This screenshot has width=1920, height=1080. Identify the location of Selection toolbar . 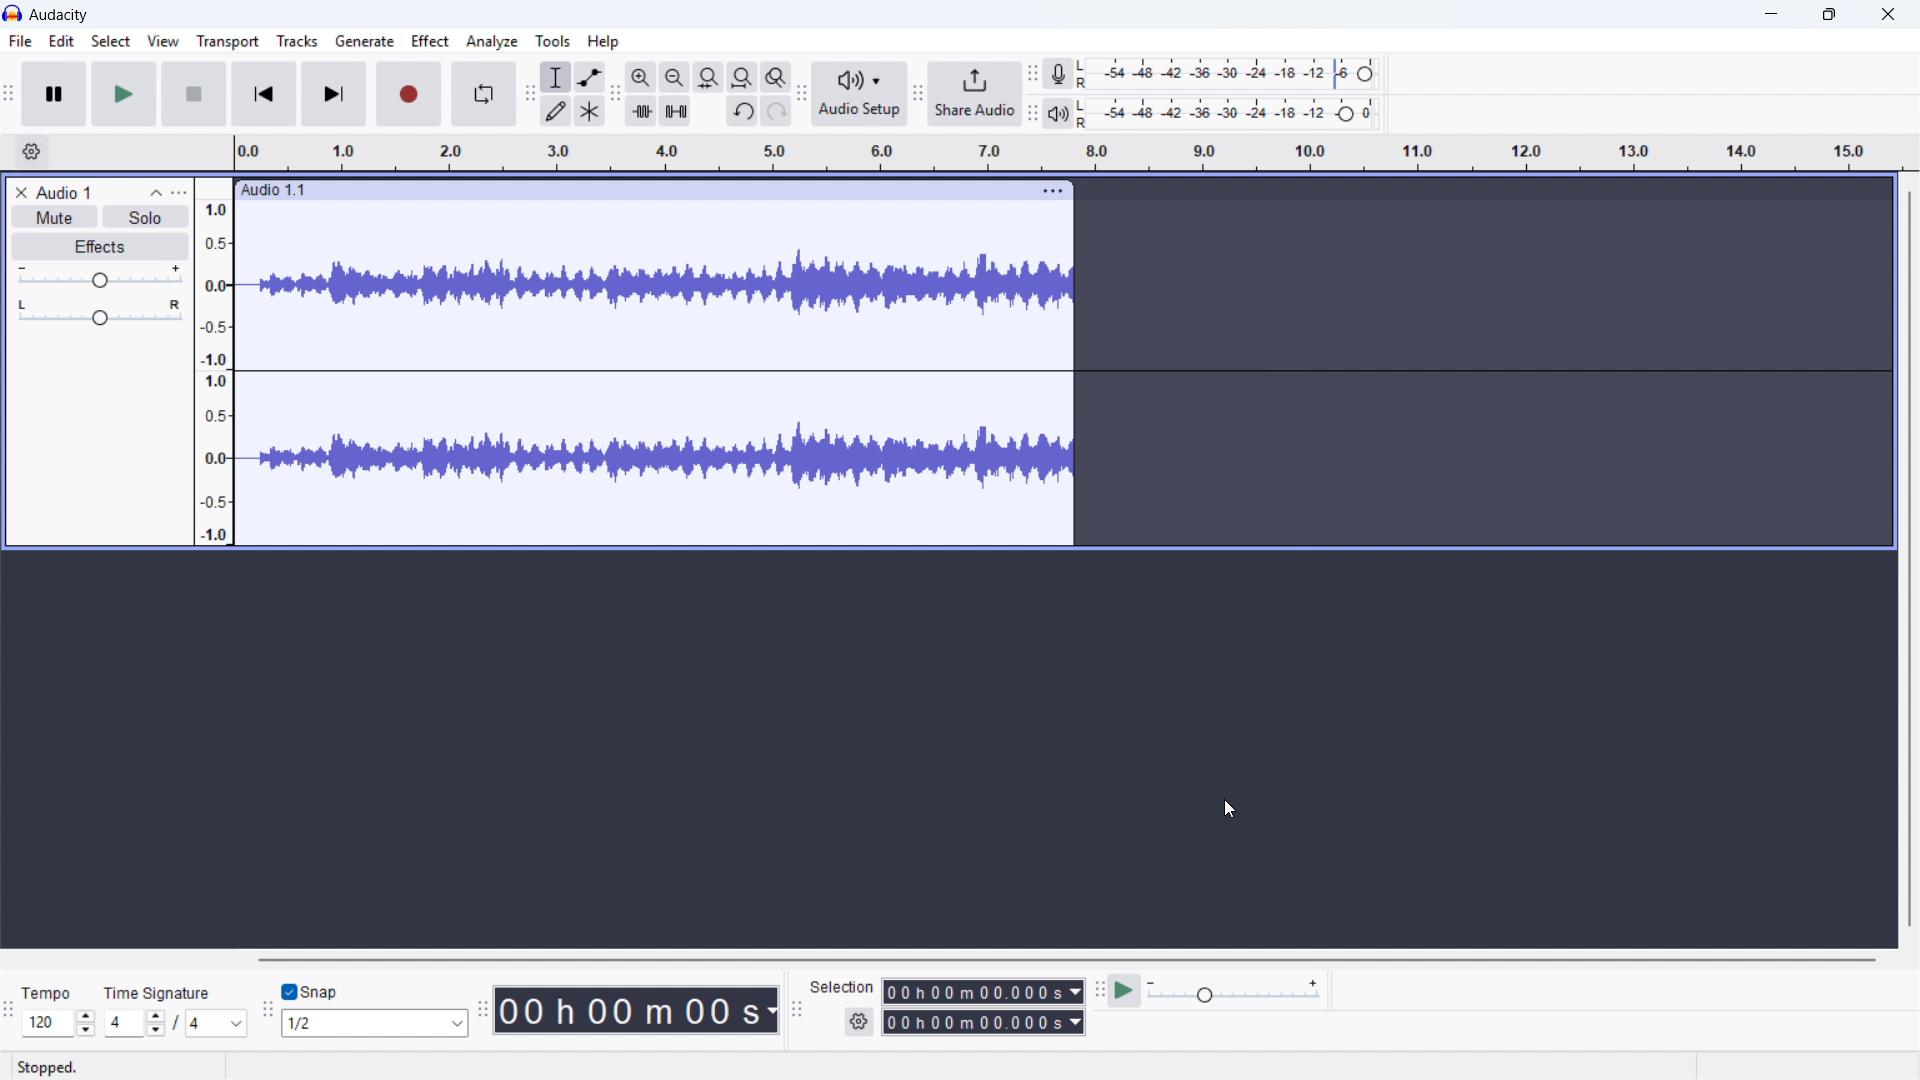
(796, 1008).